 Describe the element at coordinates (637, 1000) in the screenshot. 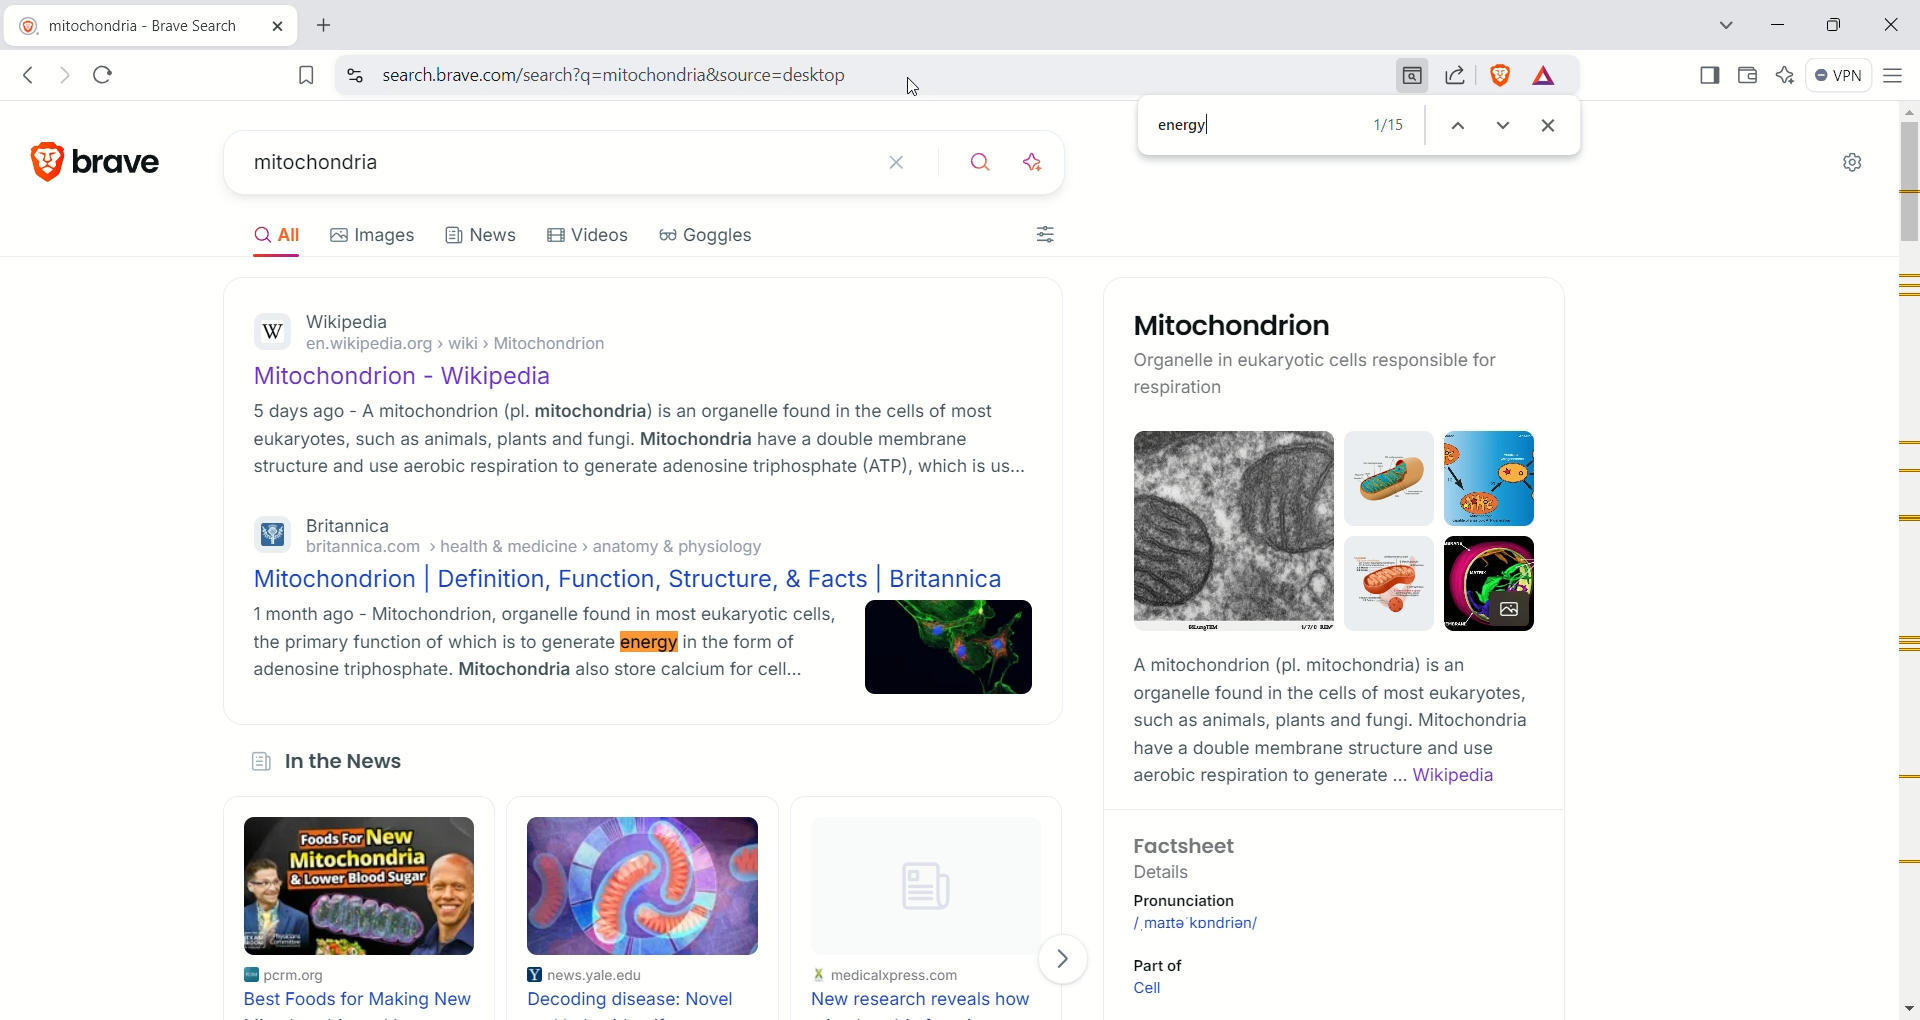

I see `Decoding disease: Novel` at that location.